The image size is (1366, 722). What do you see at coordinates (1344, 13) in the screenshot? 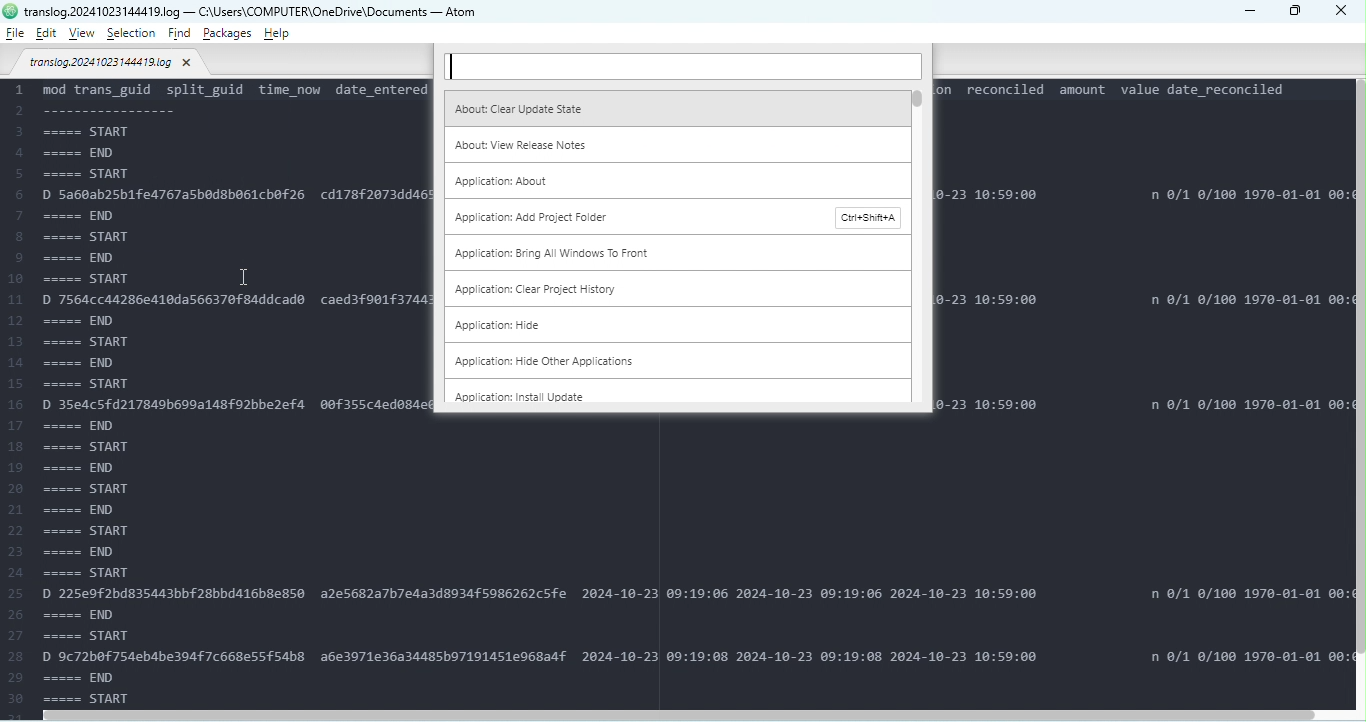
I see `Close` at bounding box center [1344, 13].